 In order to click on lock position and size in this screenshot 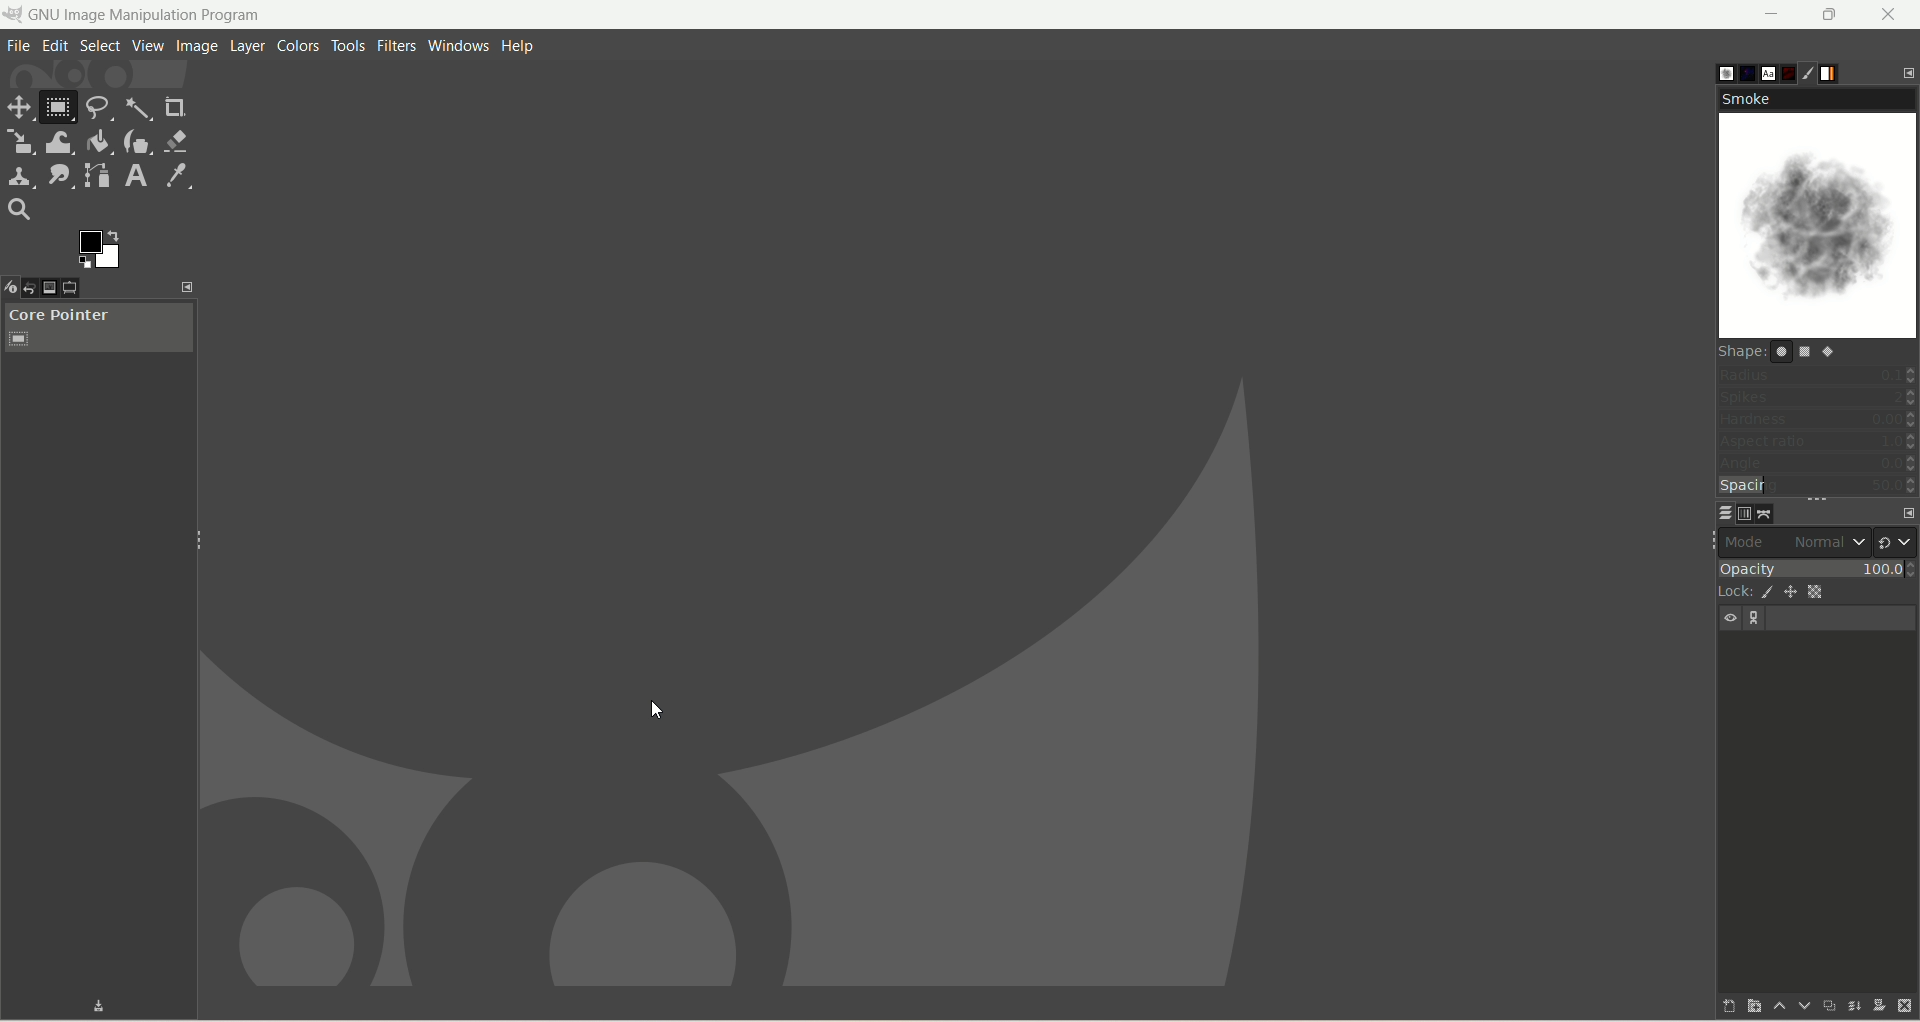, I will do `click(1792, 595)`.